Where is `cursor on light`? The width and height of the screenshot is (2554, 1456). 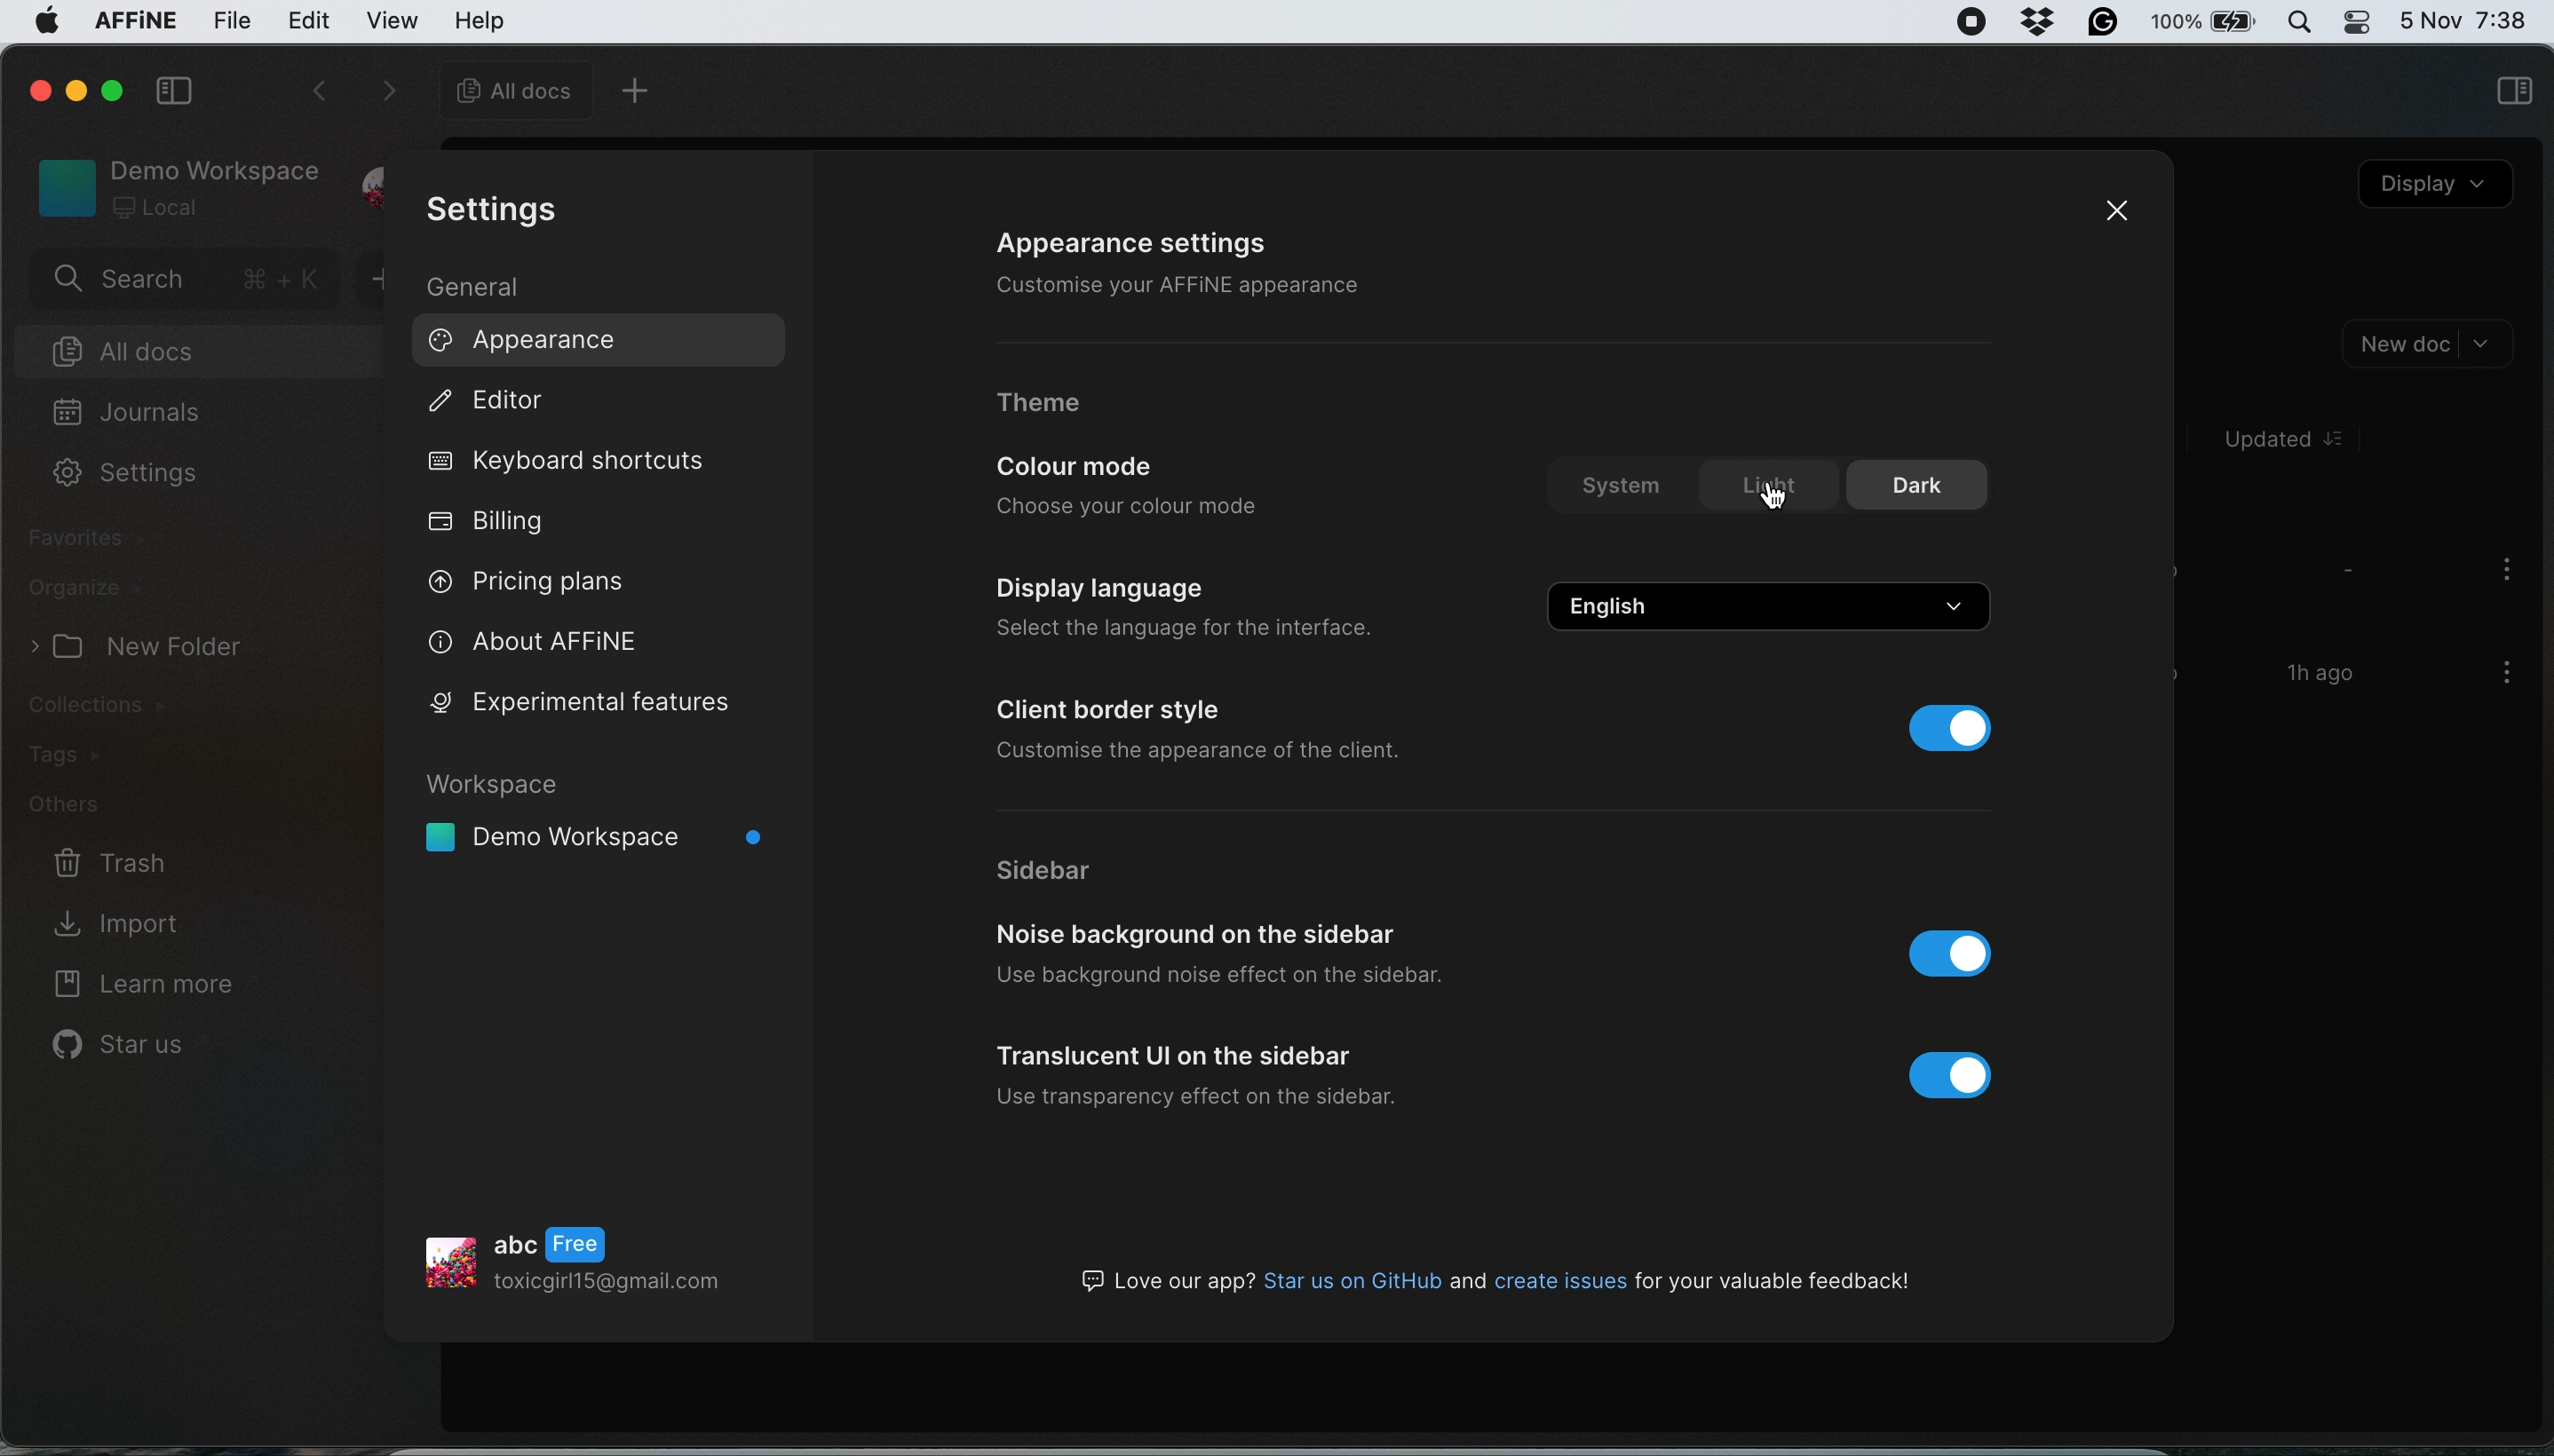 cursor on light is located at coordinates (1774, 498).